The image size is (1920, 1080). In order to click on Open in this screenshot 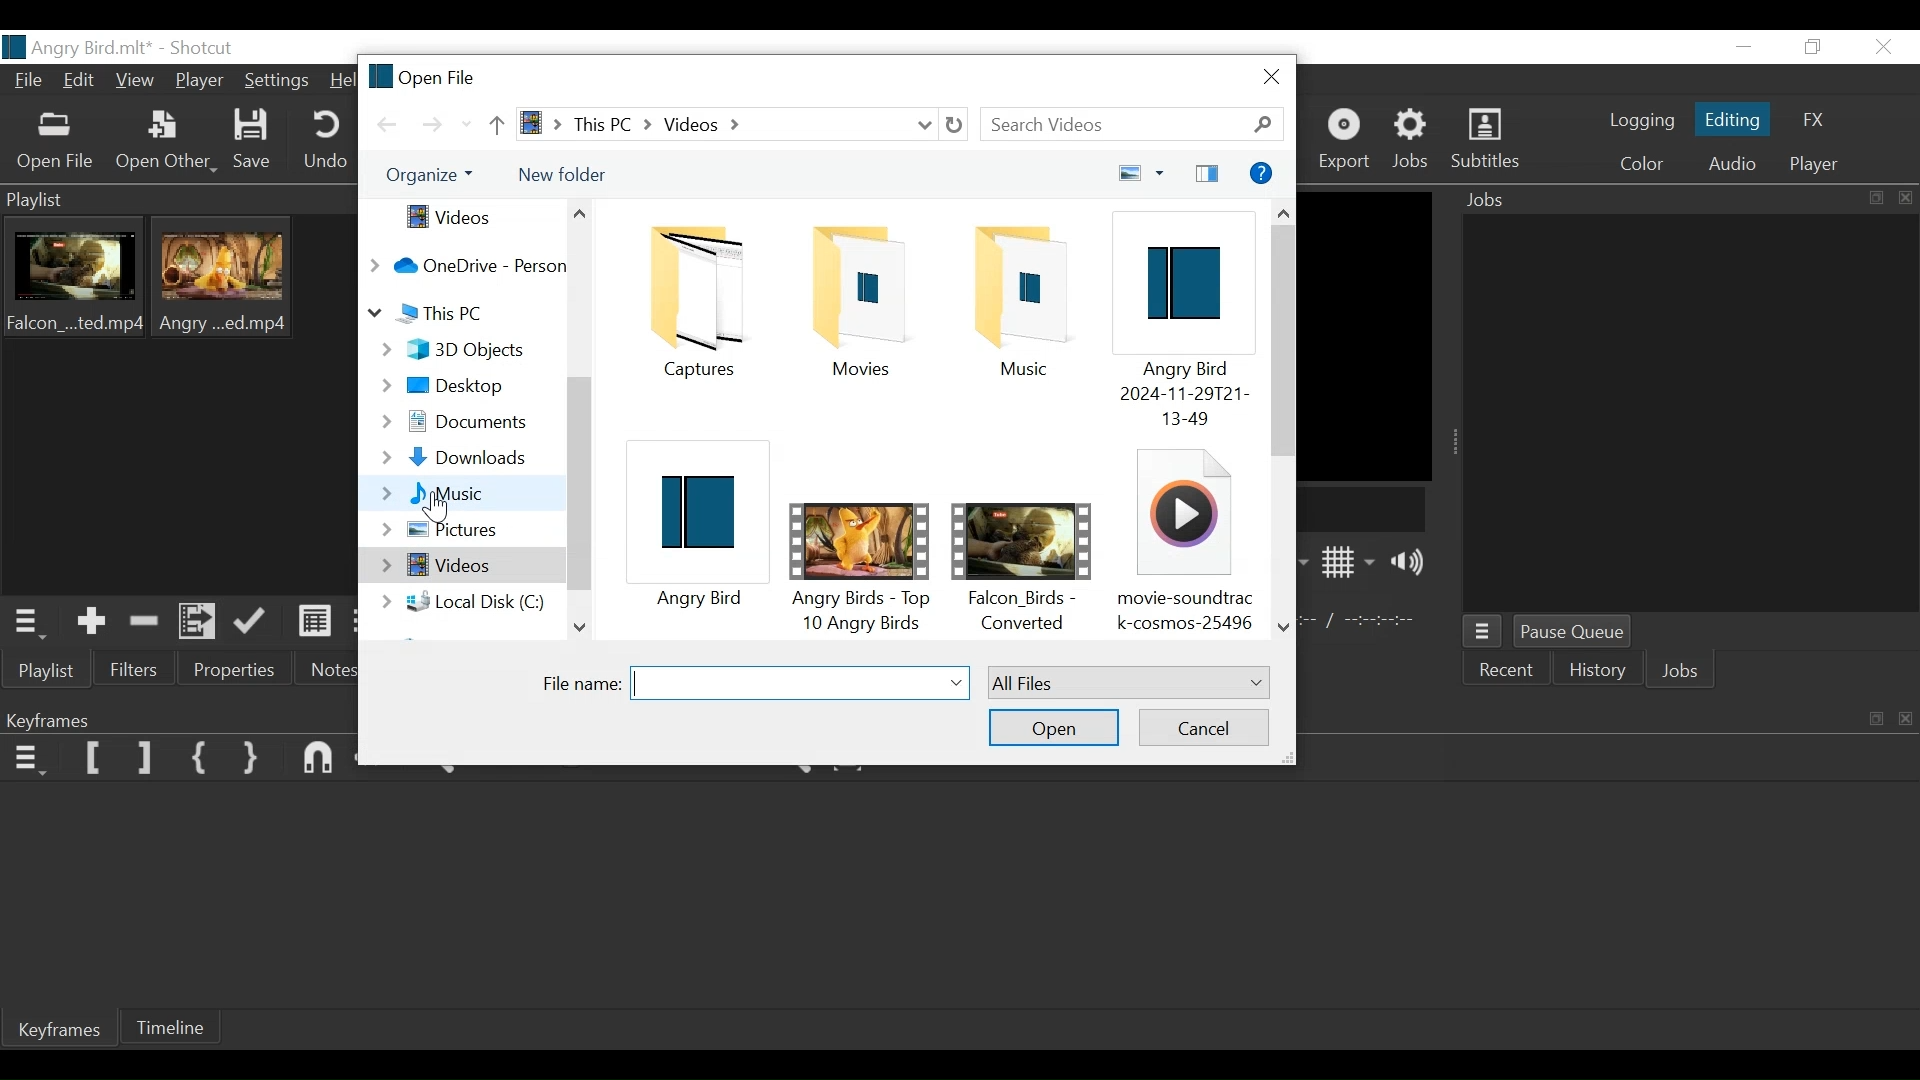, I will do `click(1054, 726)`.